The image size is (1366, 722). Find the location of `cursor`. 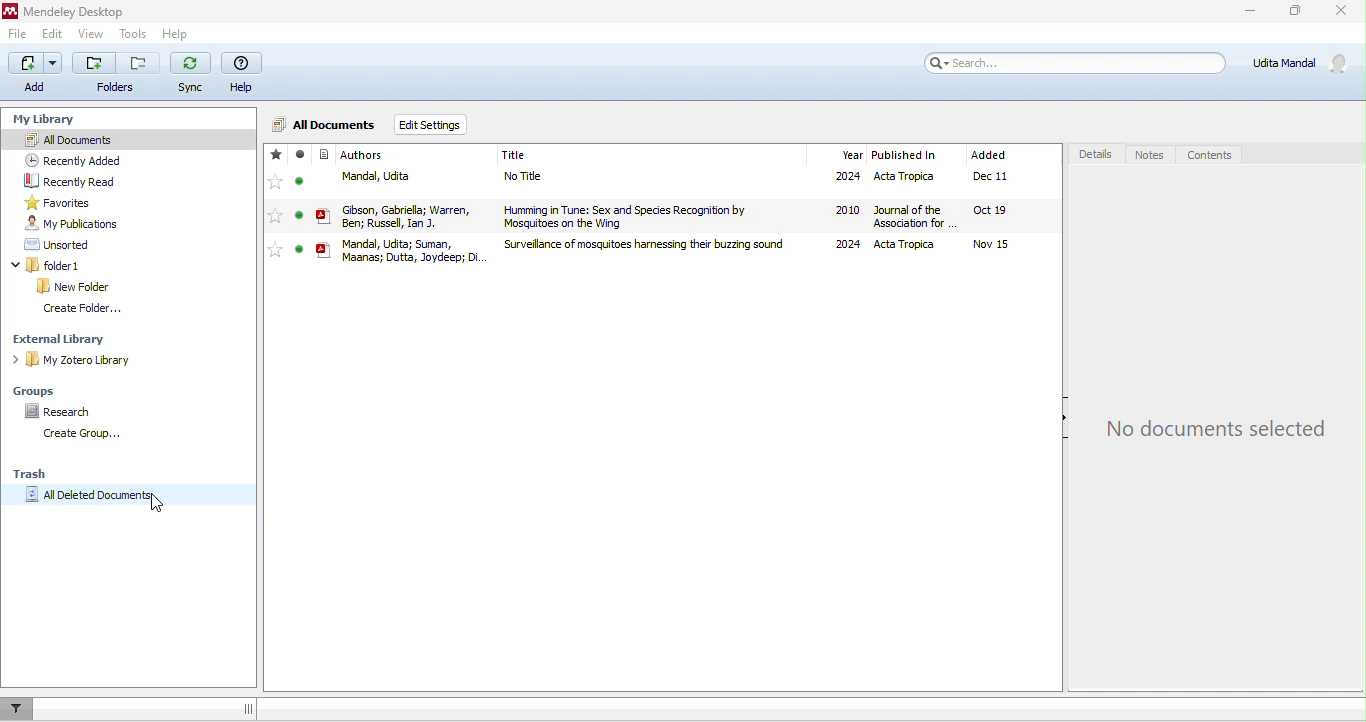

cursor is located at coordinates (168, 504).